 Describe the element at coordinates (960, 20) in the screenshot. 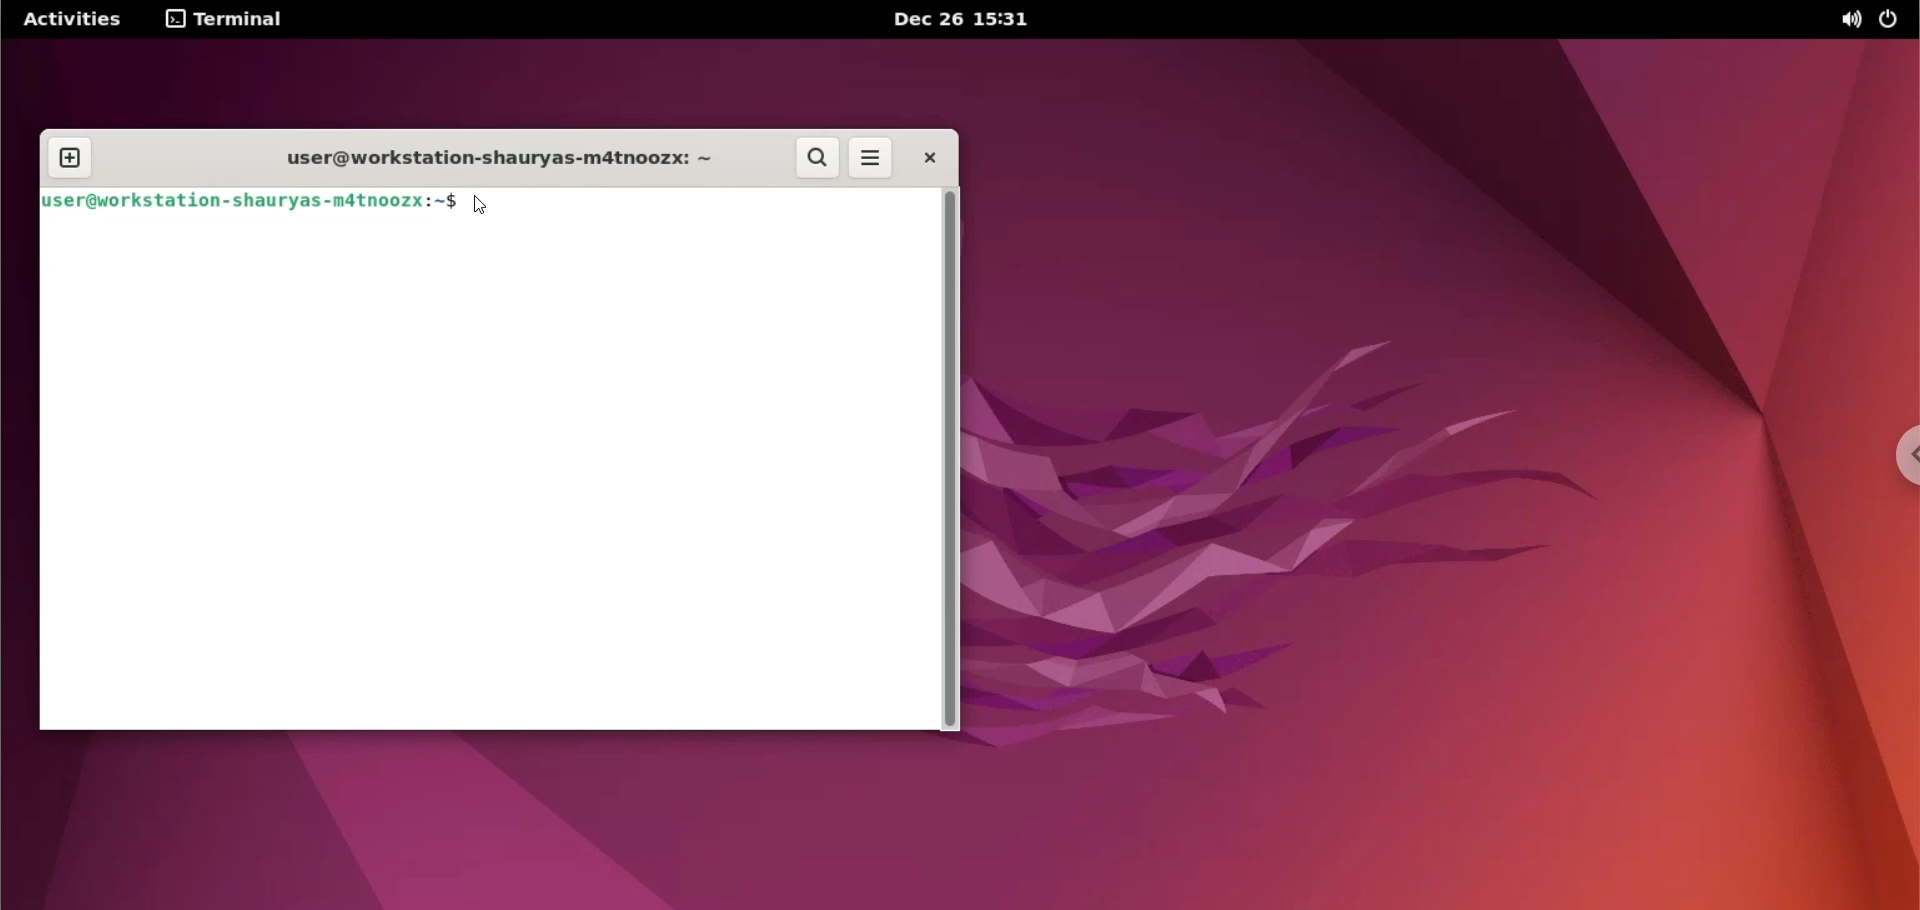

I see `Dec 26 15:31` at that location.